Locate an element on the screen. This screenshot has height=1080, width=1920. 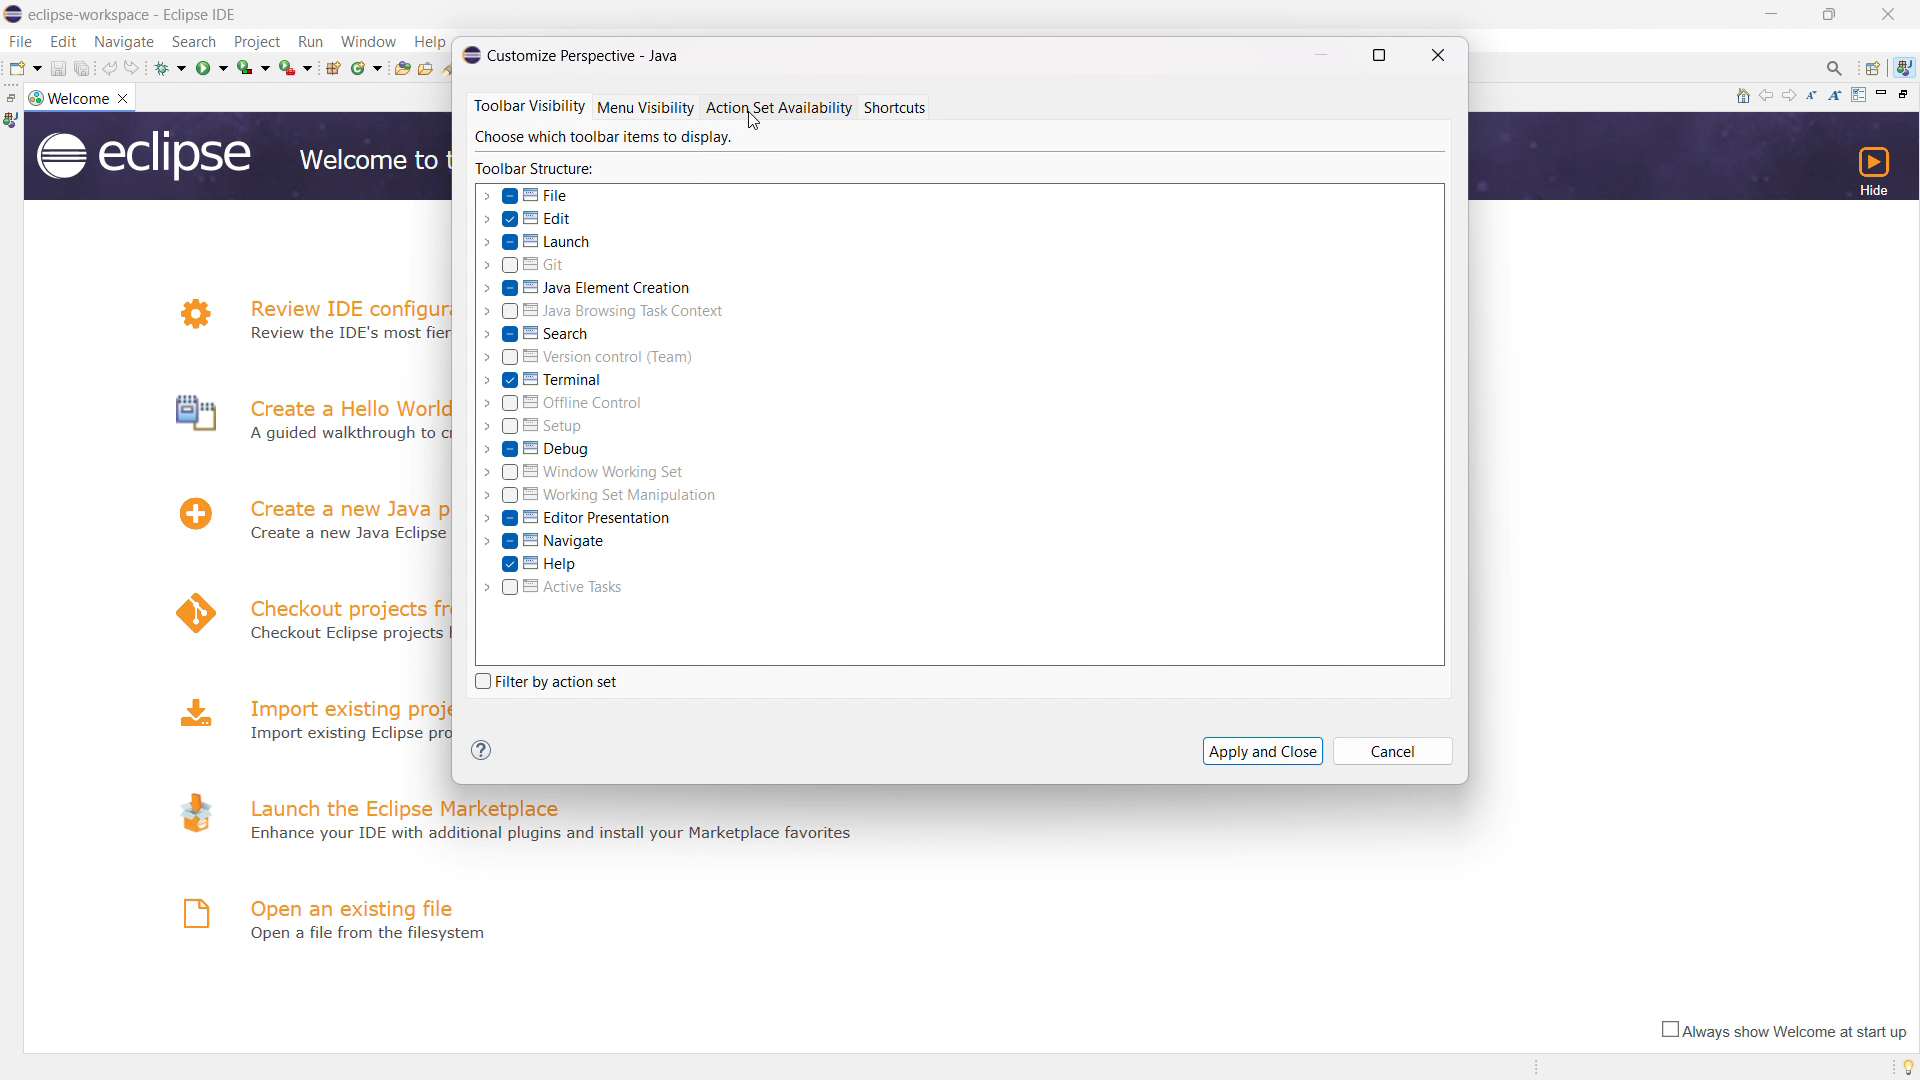
search is located at coordinates (535, 333).